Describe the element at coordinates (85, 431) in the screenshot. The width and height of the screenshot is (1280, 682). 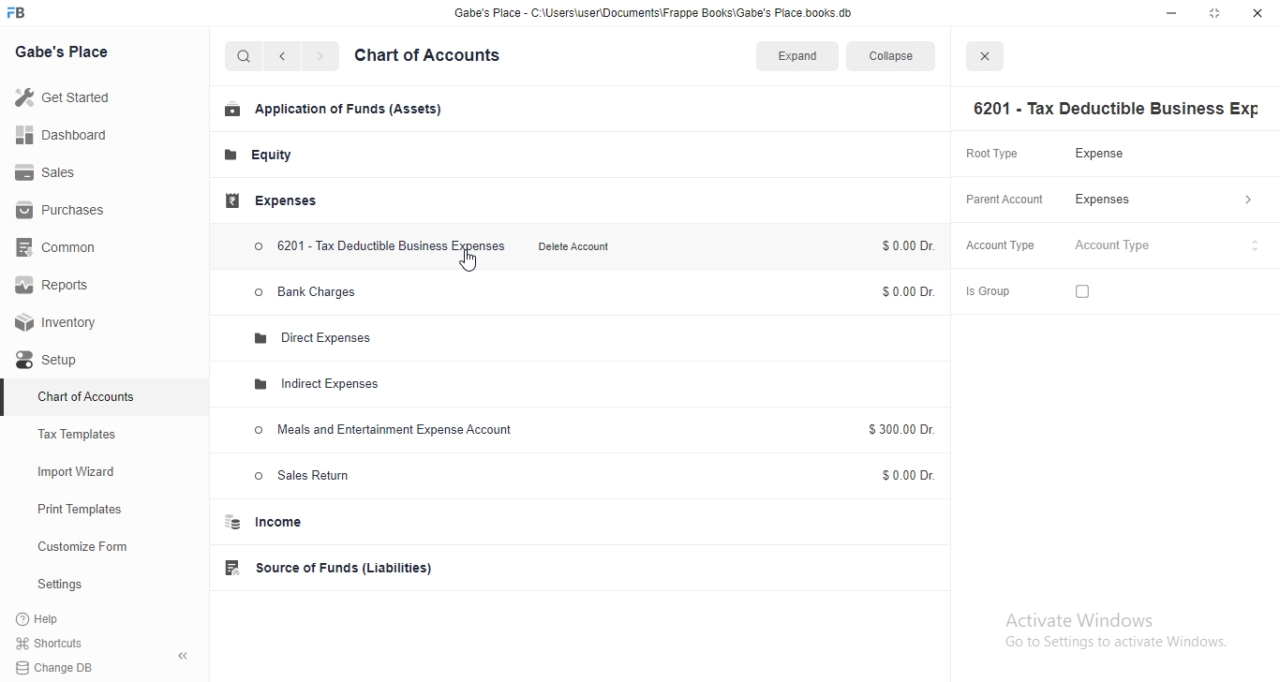
I see `Tax Templates` at that location.